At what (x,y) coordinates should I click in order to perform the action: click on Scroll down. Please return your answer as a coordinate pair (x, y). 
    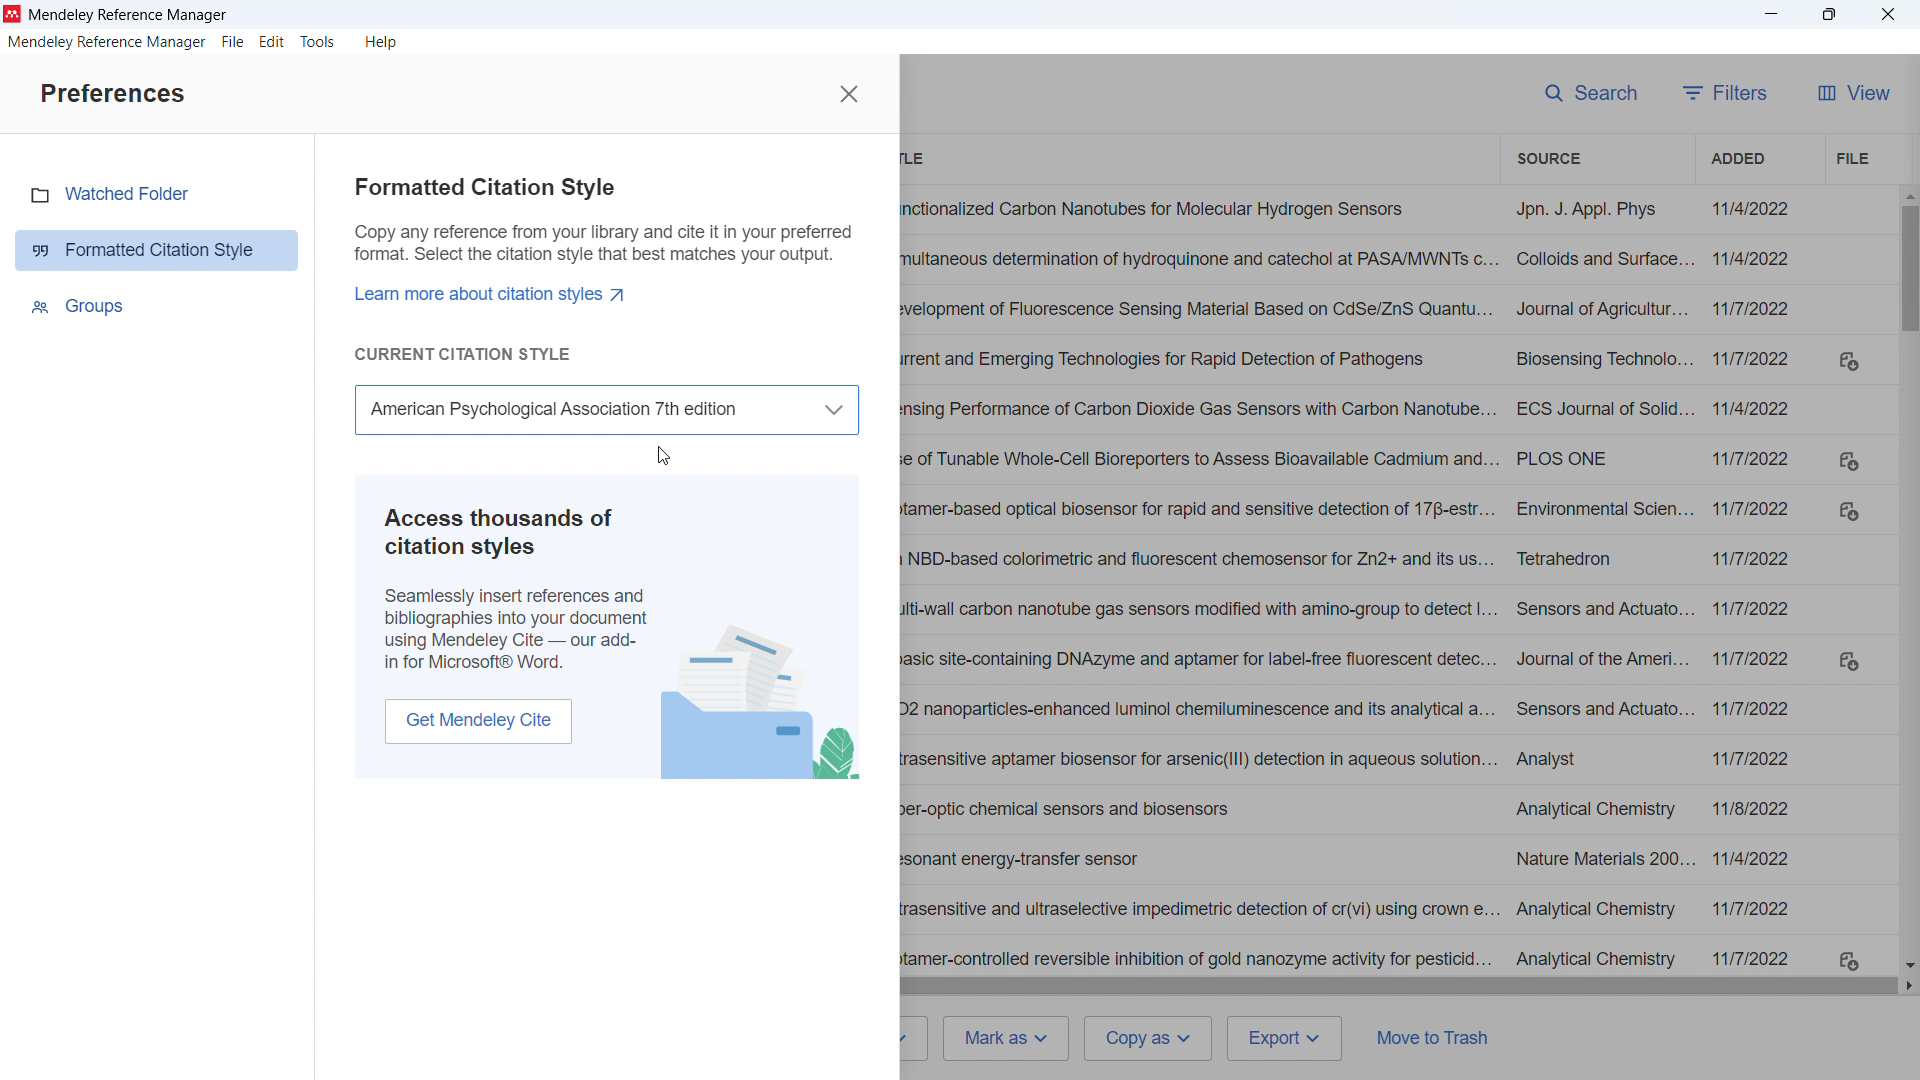
    Looking at the image, I should click on (1907, 965).